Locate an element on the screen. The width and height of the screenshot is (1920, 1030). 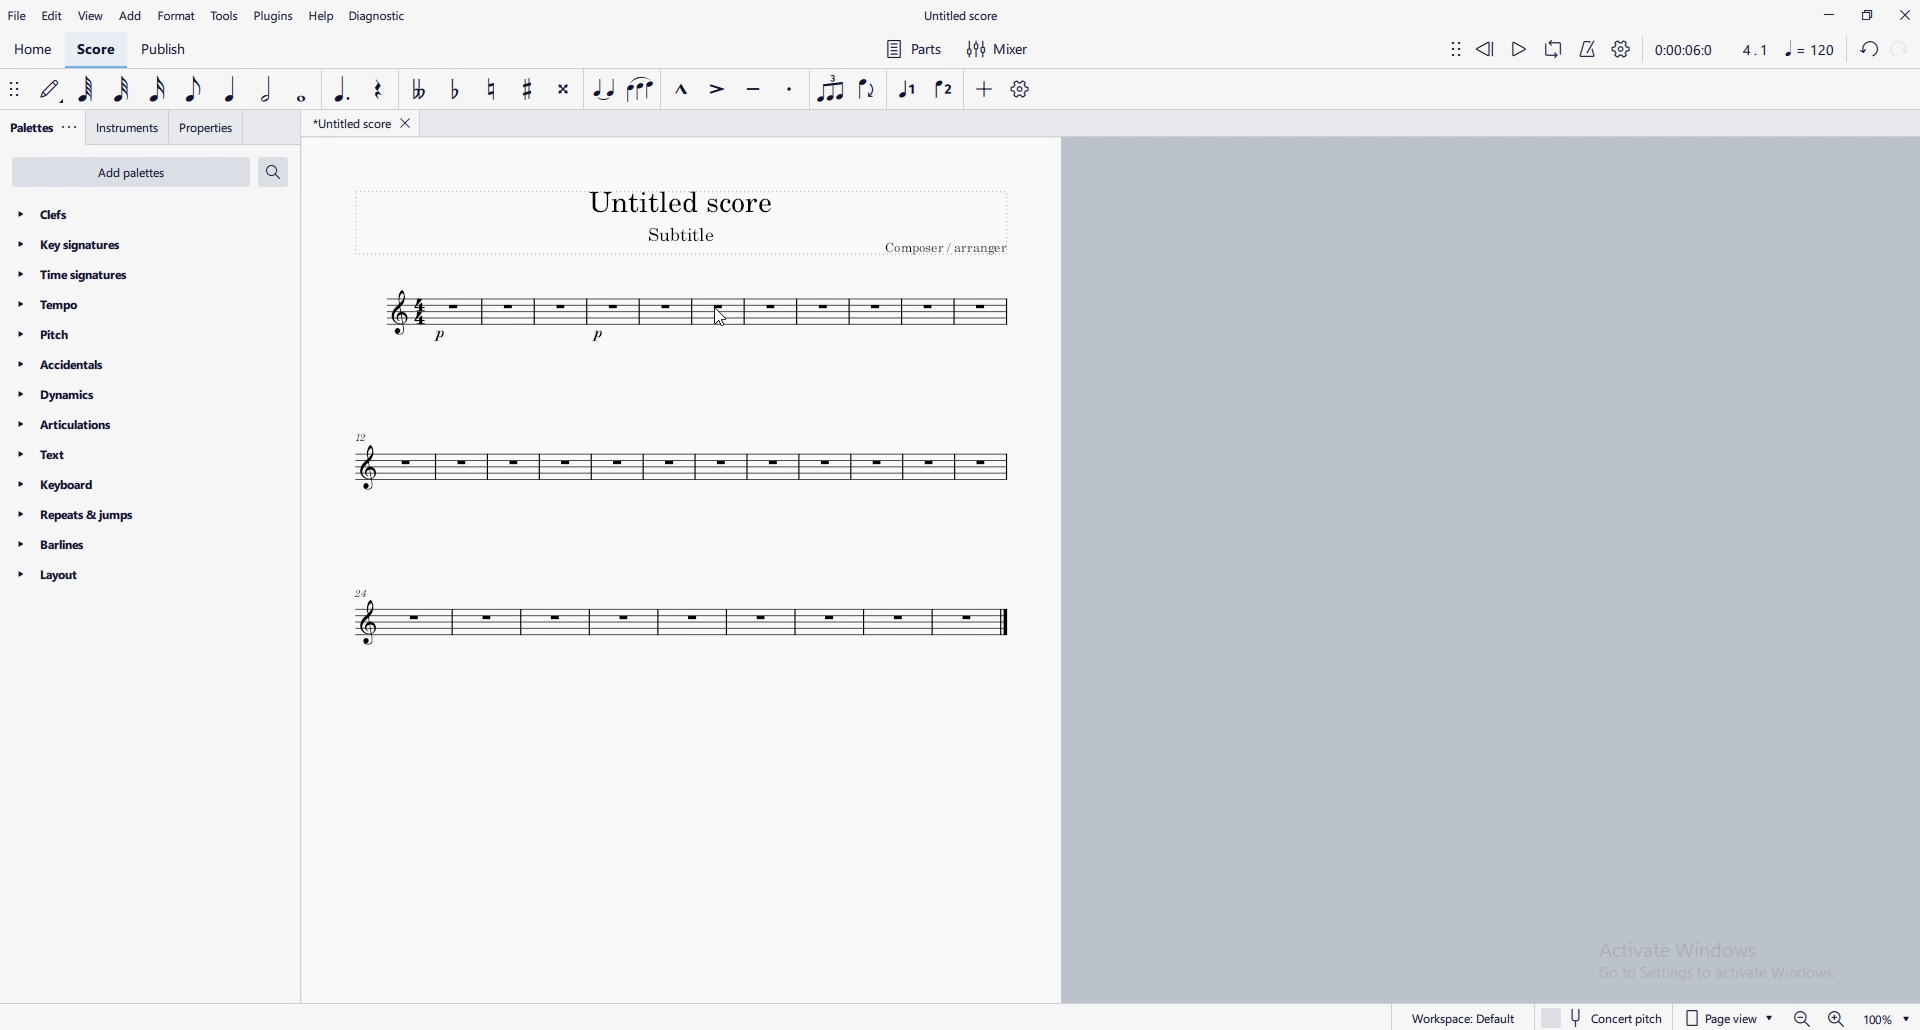
add palettes is located at coordinates (131, 172).